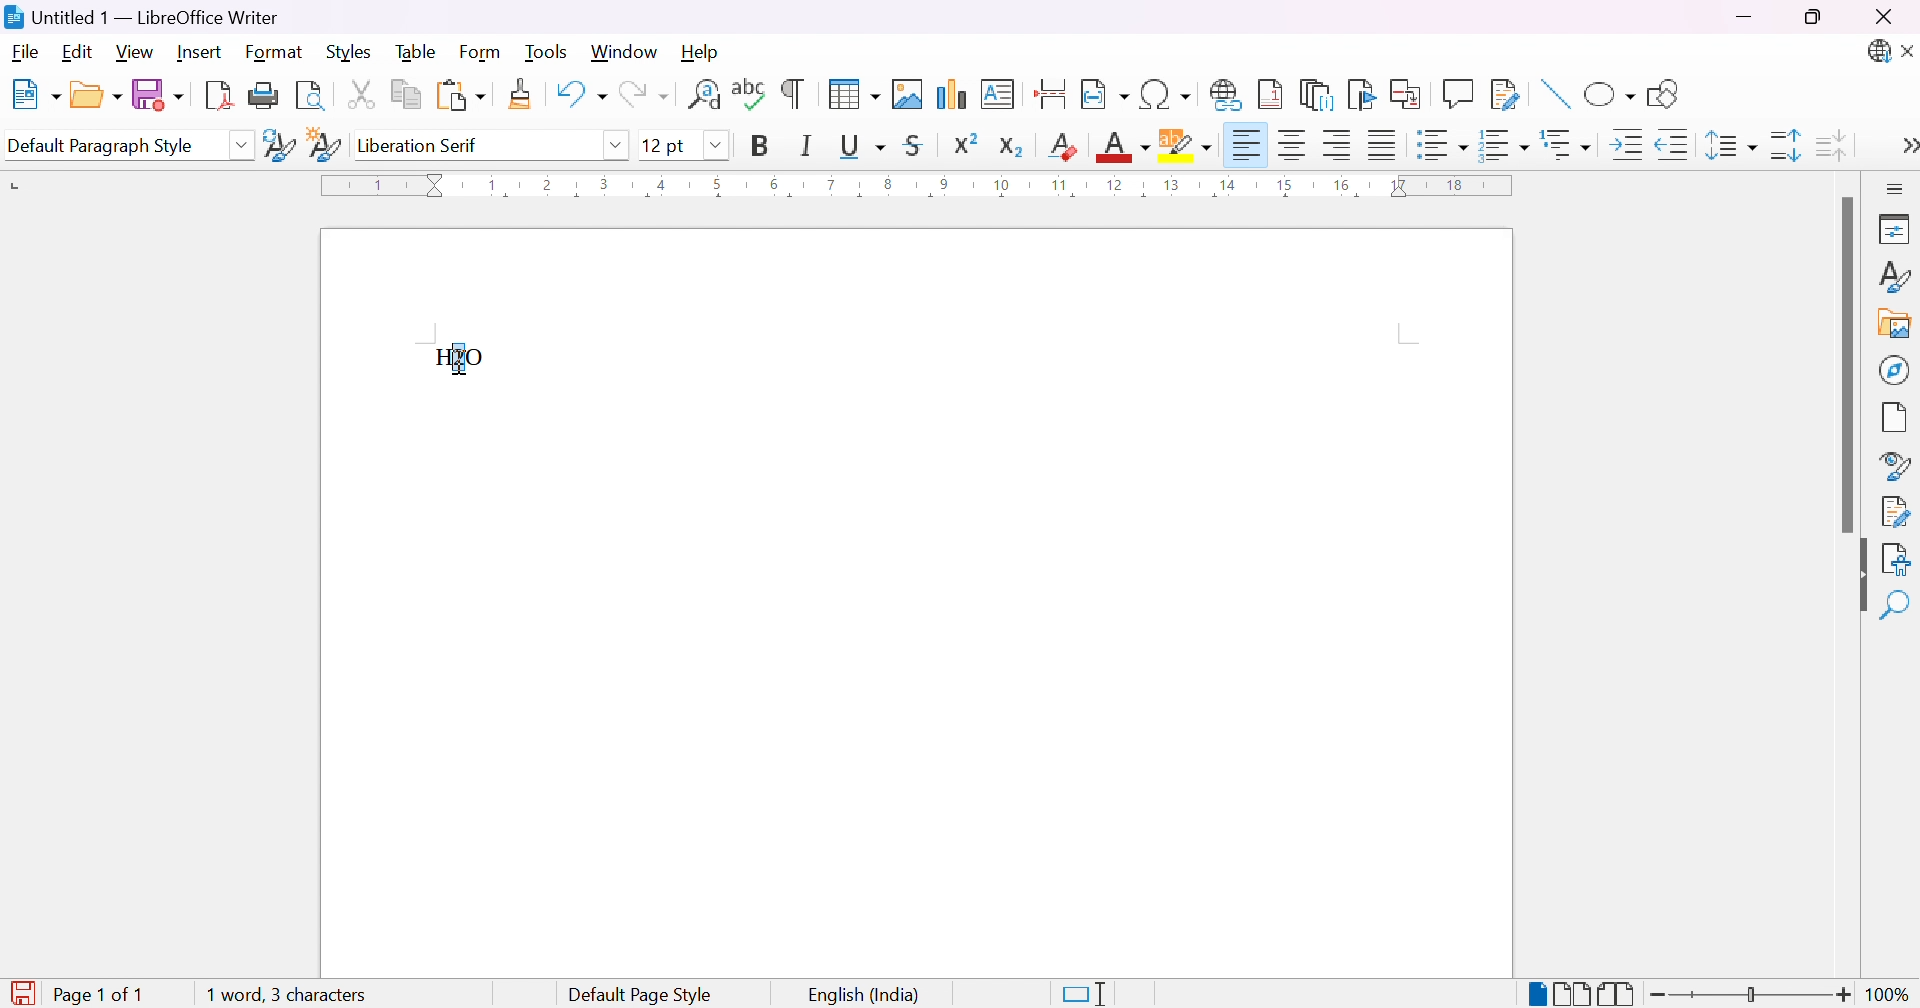 This screenshot has height=1008, width=1920. What do you see at coordinates (217, 94) in the screenshot?
I see `Export as PDF` at bounding box center [217, 94].